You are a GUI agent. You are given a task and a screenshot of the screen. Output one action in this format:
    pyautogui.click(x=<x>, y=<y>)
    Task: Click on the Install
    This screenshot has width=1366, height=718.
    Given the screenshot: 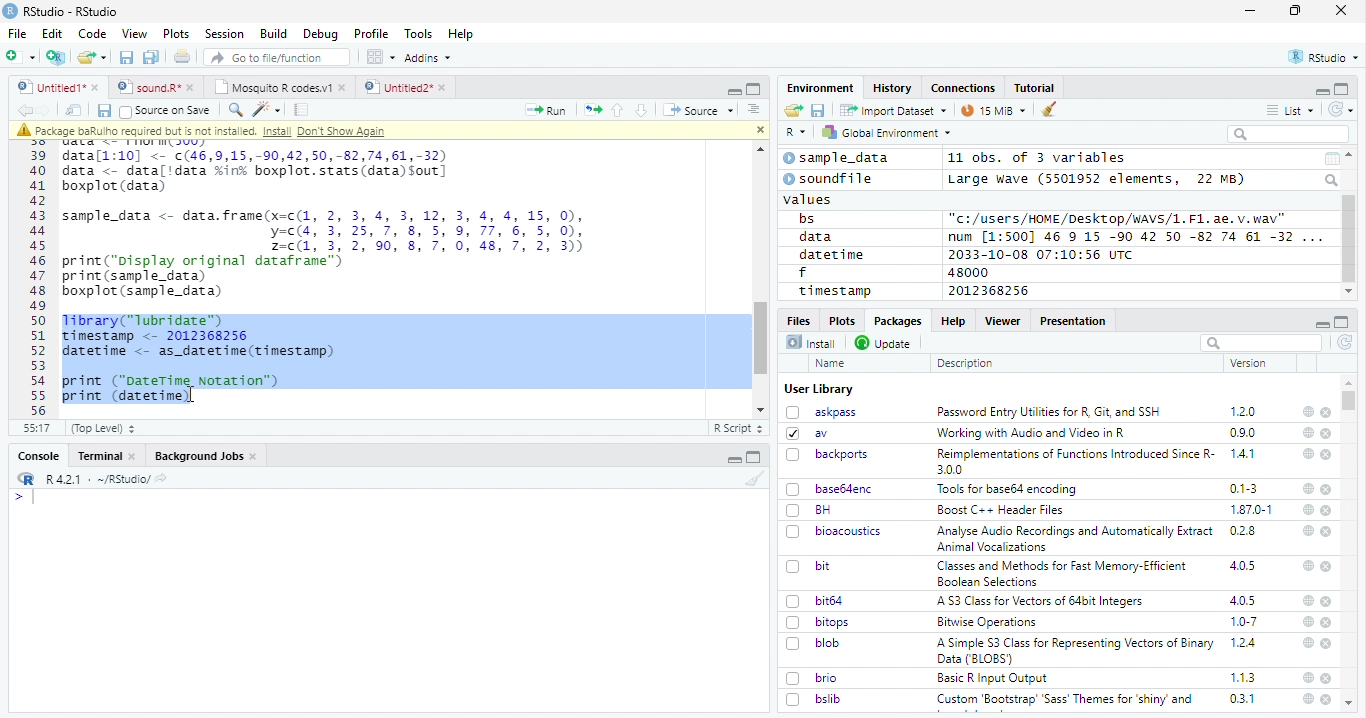 What is the action you would take?
    pyautogui.click(x=811, y=342)
    